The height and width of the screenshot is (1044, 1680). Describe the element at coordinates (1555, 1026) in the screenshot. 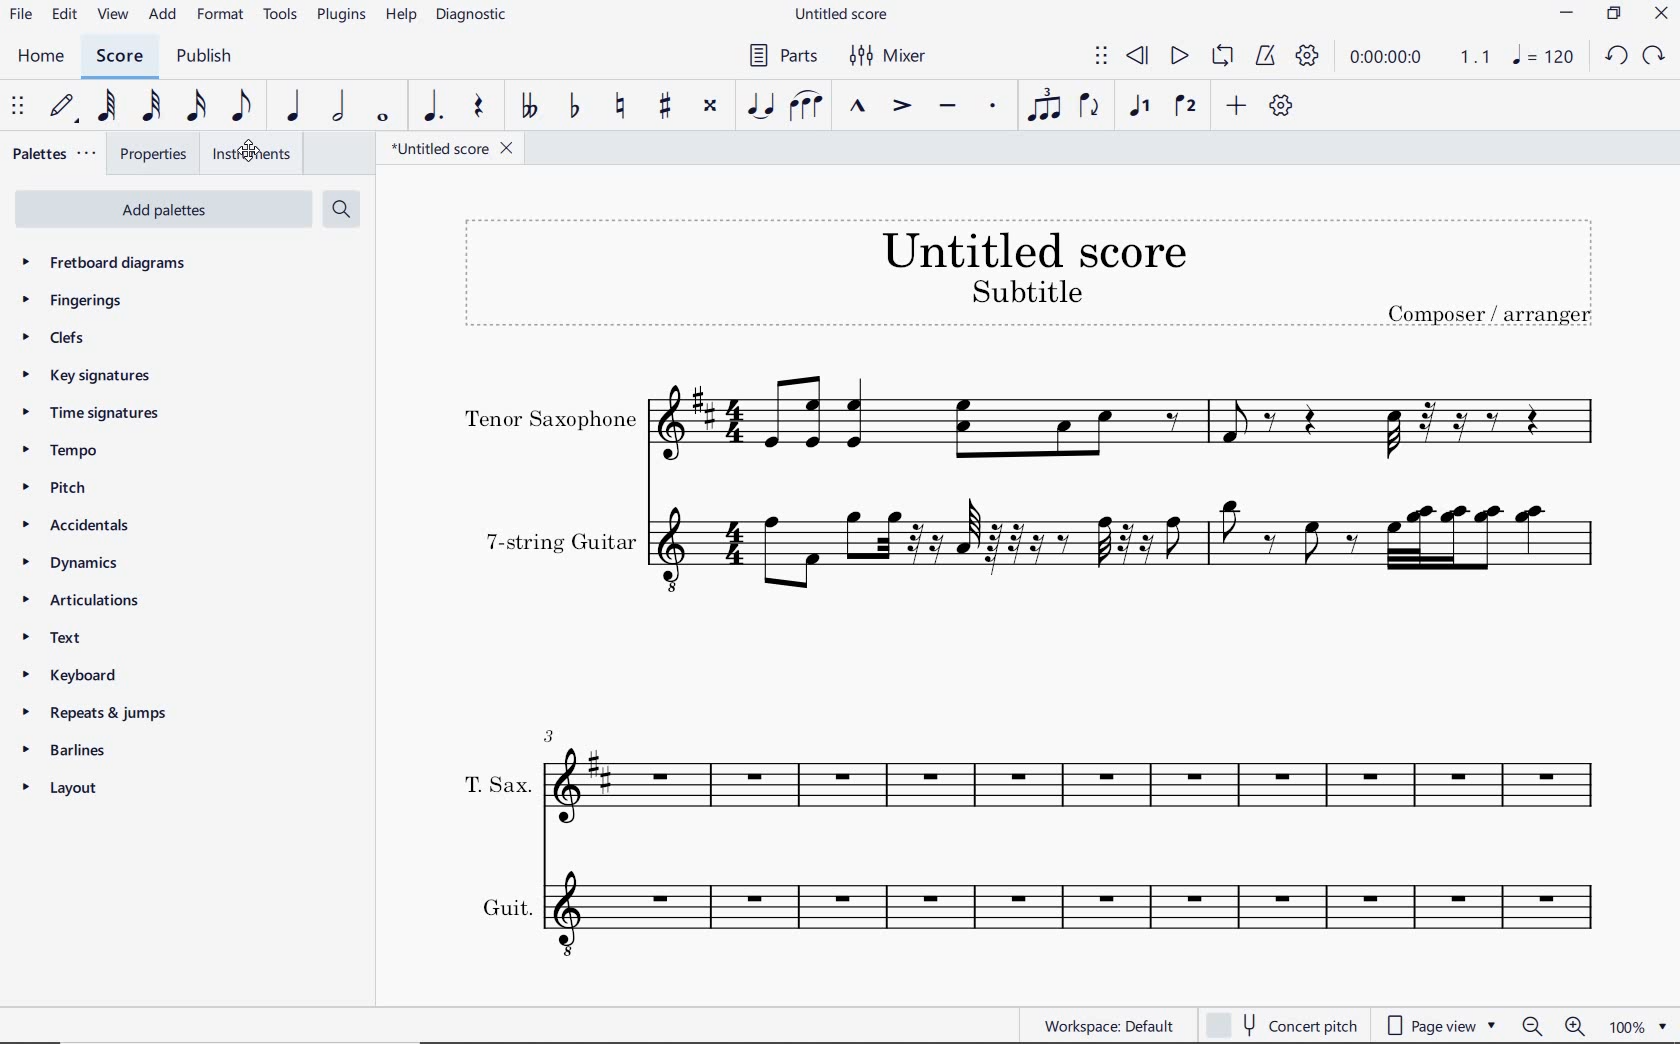

I see `ZOOM OUT OR ZOOM IN` at that location.